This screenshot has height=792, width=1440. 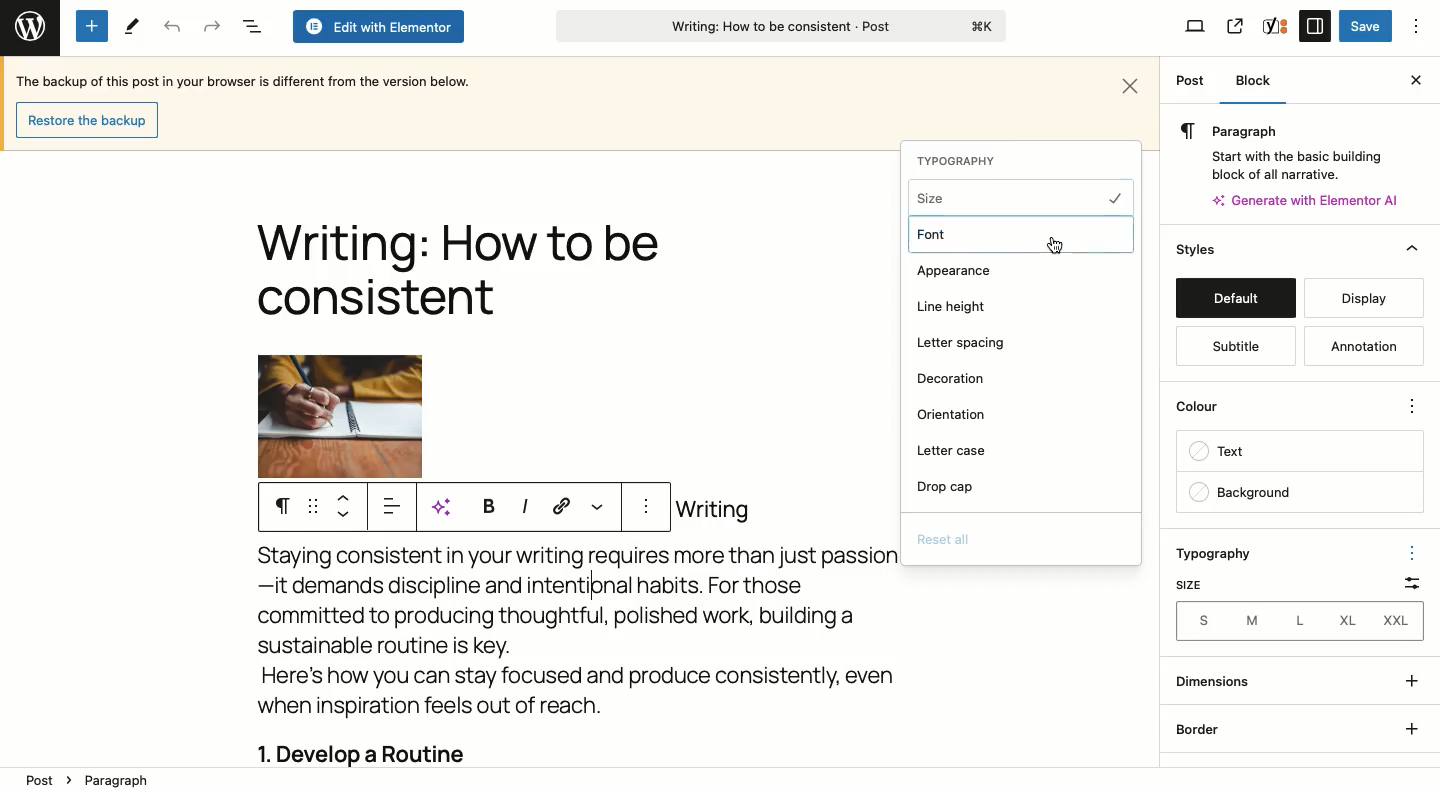 I want to click on Redo, so click(x=212, y=26).